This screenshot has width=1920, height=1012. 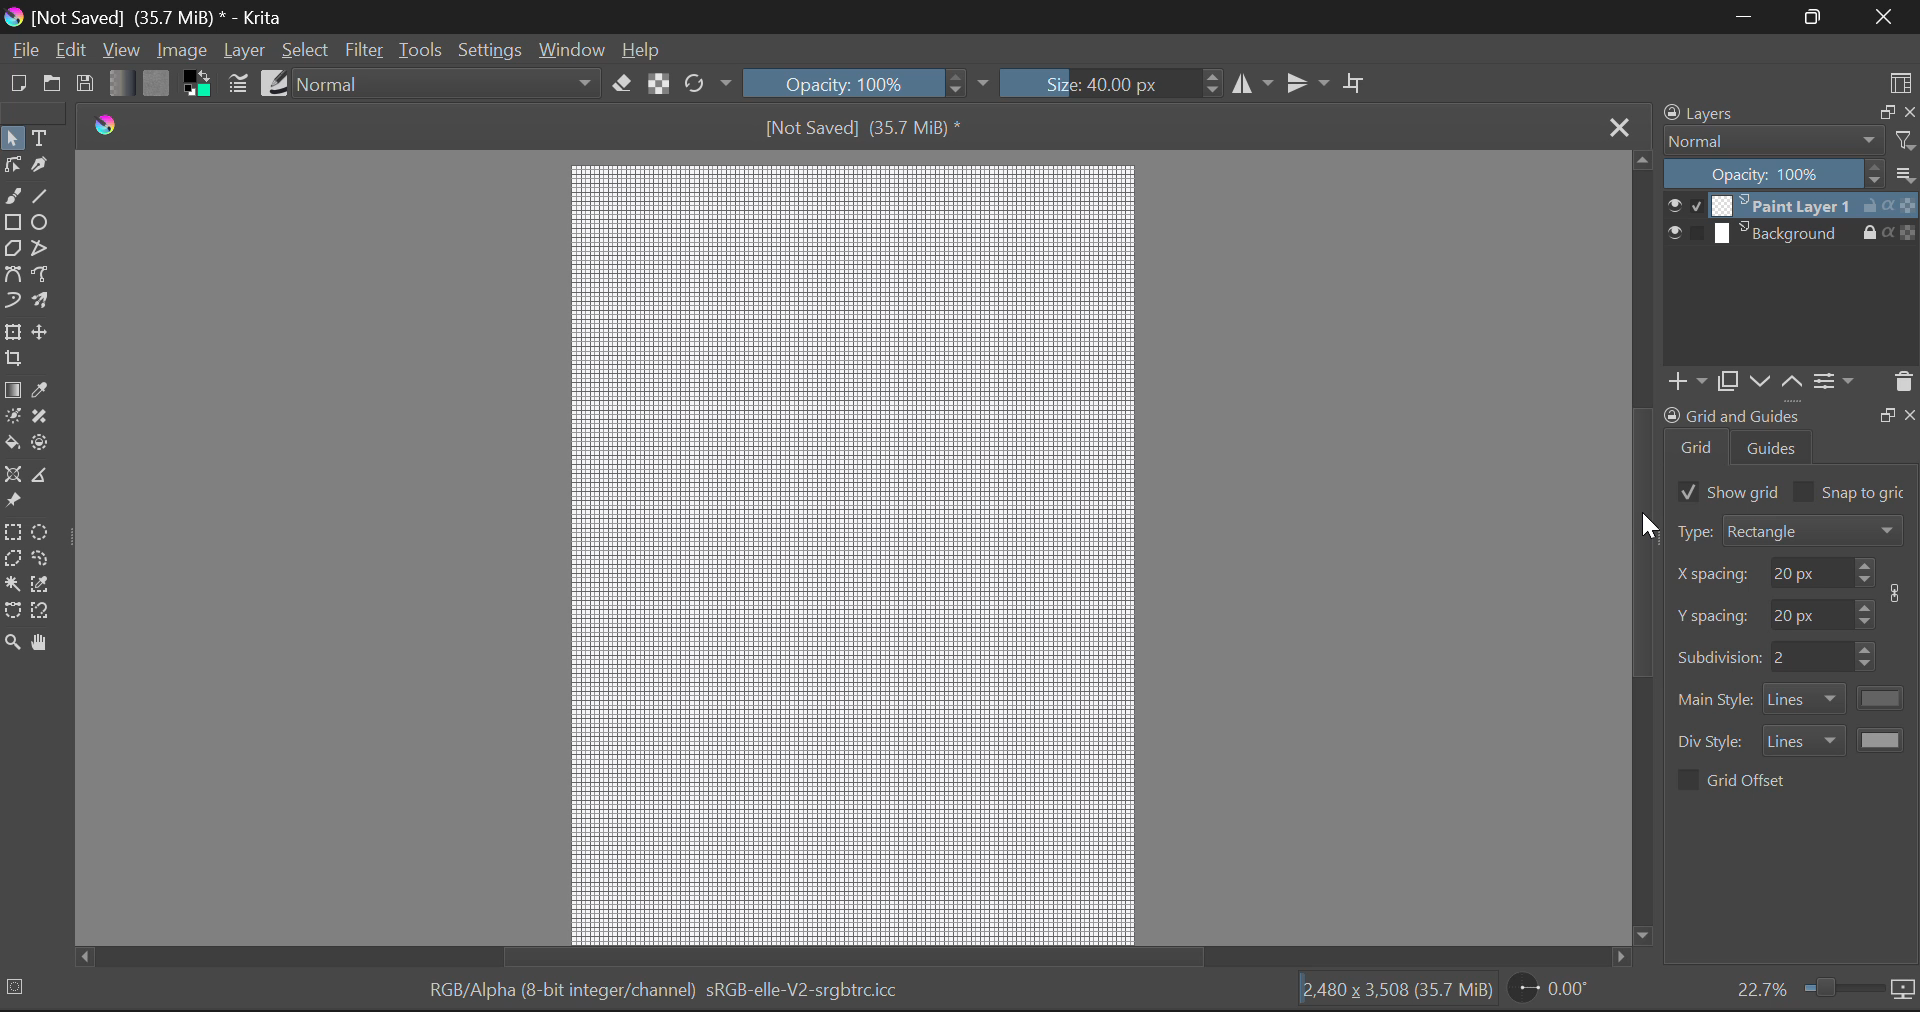 What do you see at coordinates (419, 50) in the screenshot?
I see `Tools` at bounding box center [419, 50].